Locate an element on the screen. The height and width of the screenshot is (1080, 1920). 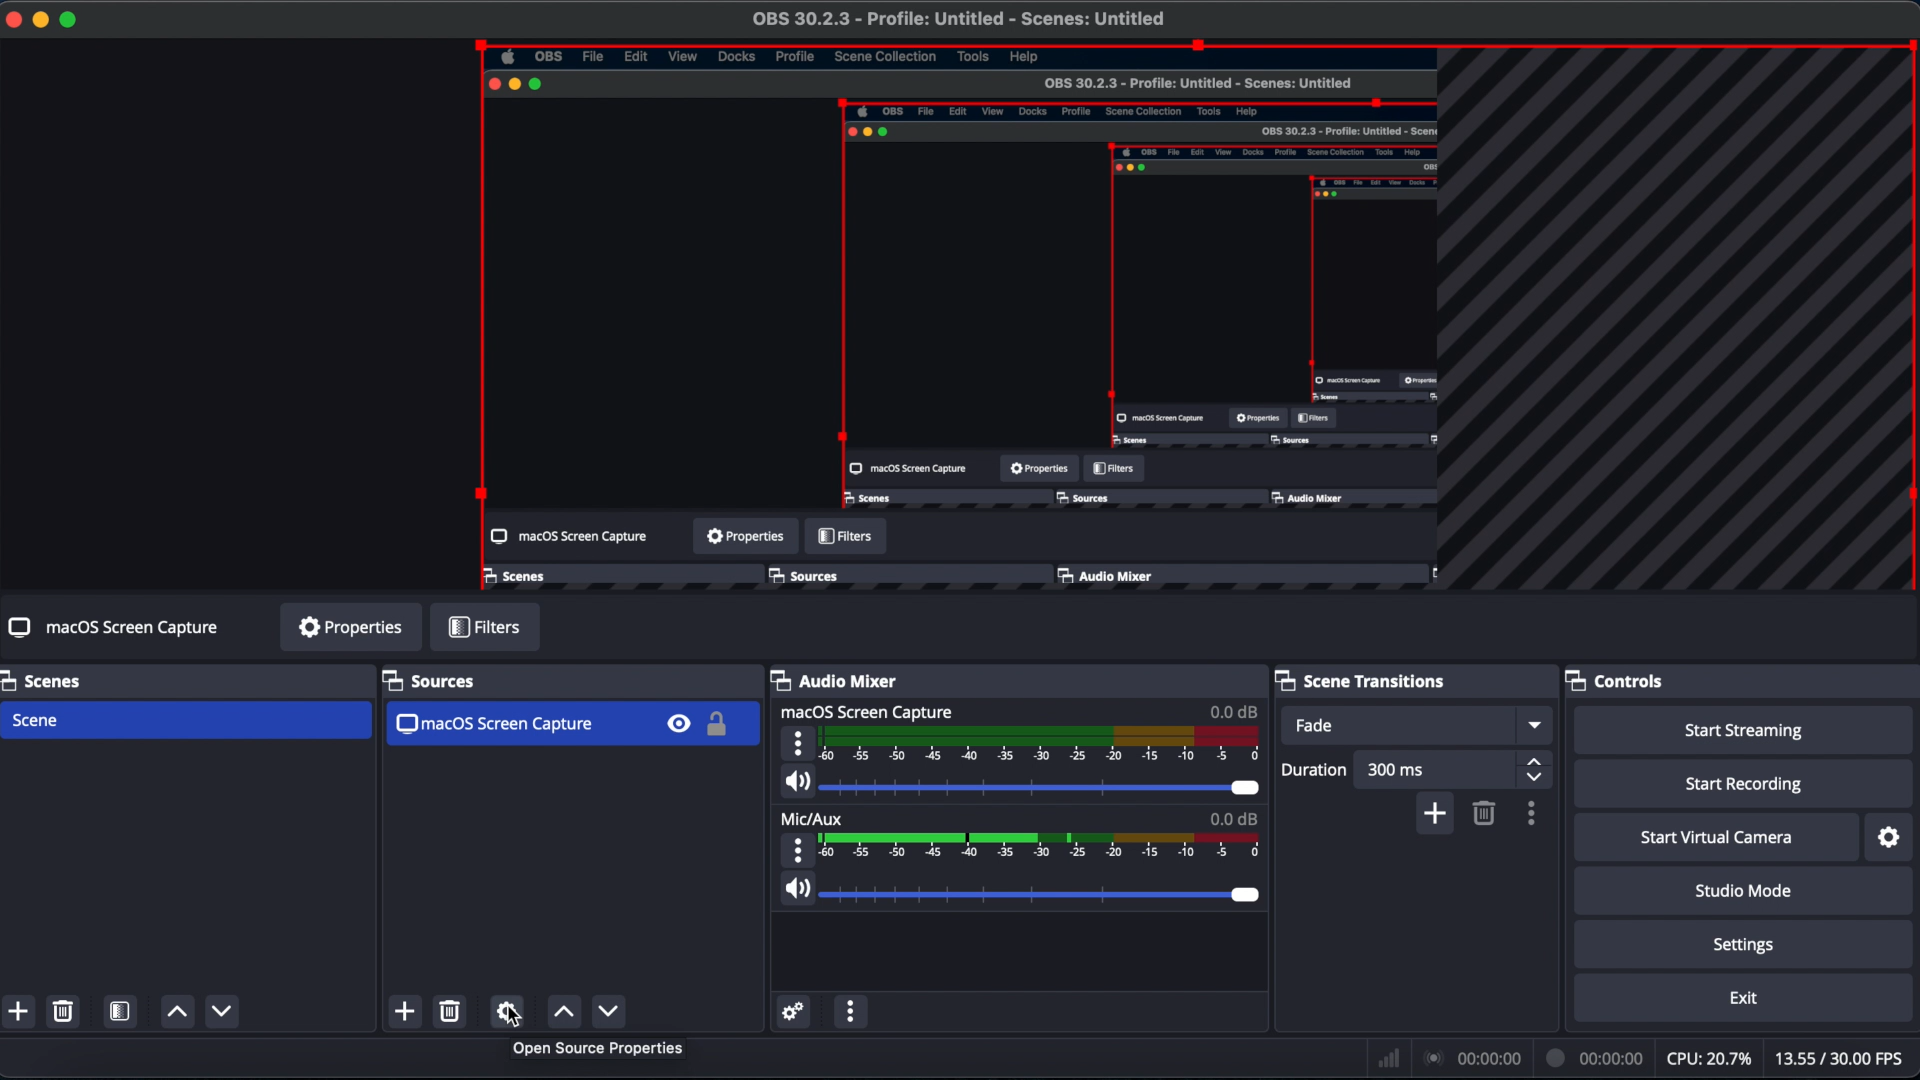
visibility toggle is located at coordinates (681, 722).